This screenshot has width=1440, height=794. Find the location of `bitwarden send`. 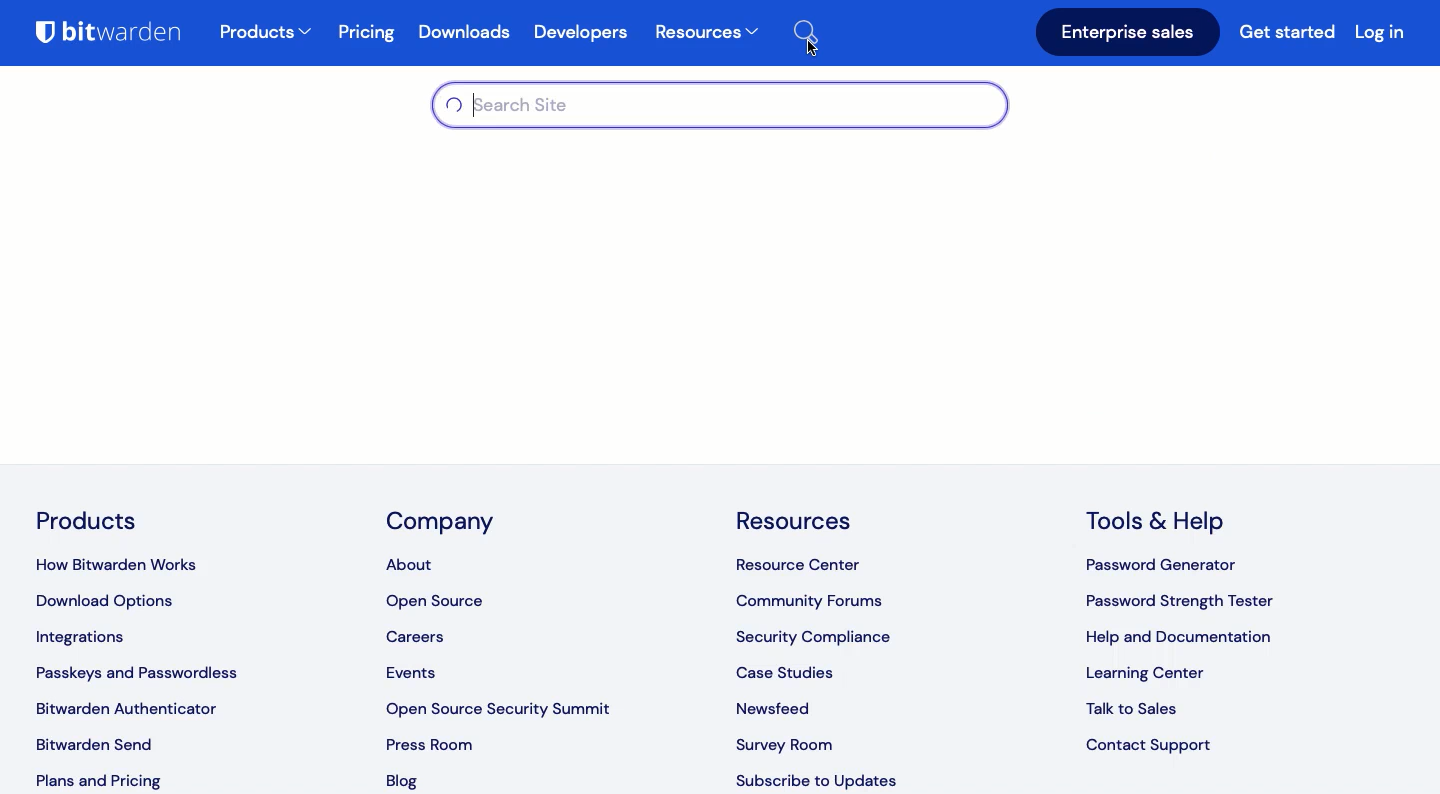

bitwarden send is located at coordinates (99, 744).